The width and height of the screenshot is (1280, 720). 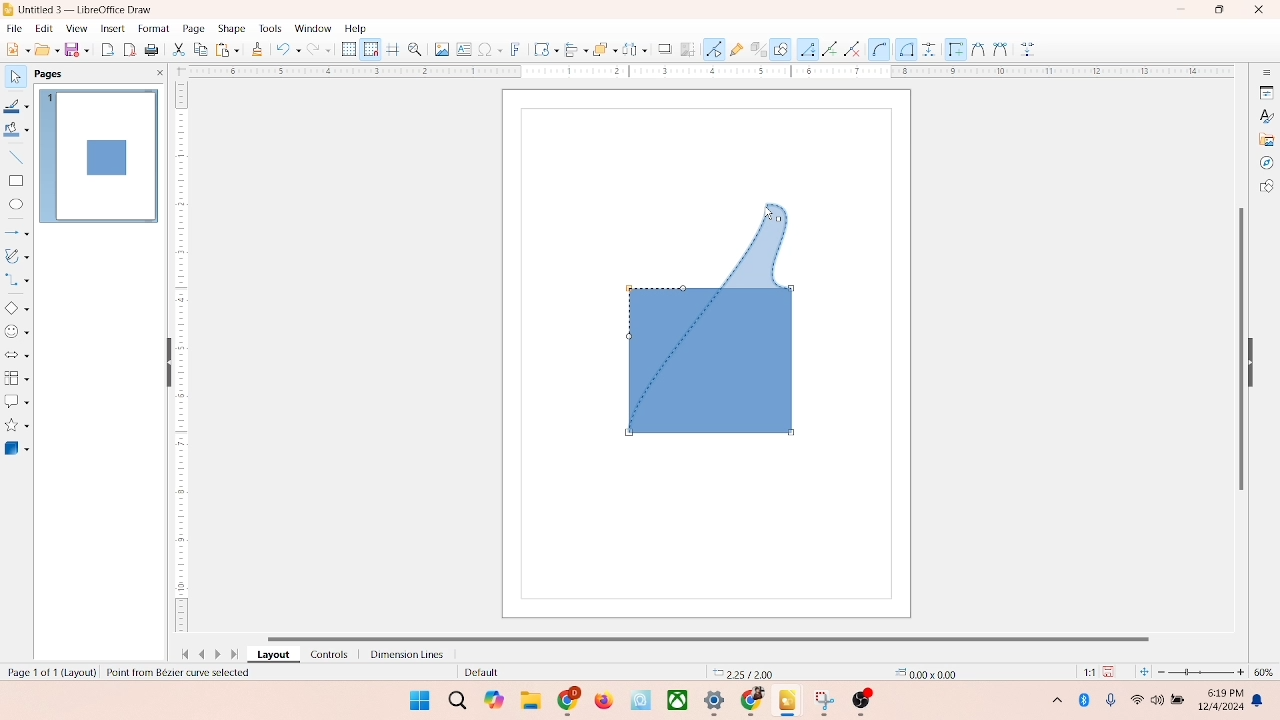 What do you see at coordinates (496, 700) in the screenshot?
I see `copilot` at bounding box center [496, 700].